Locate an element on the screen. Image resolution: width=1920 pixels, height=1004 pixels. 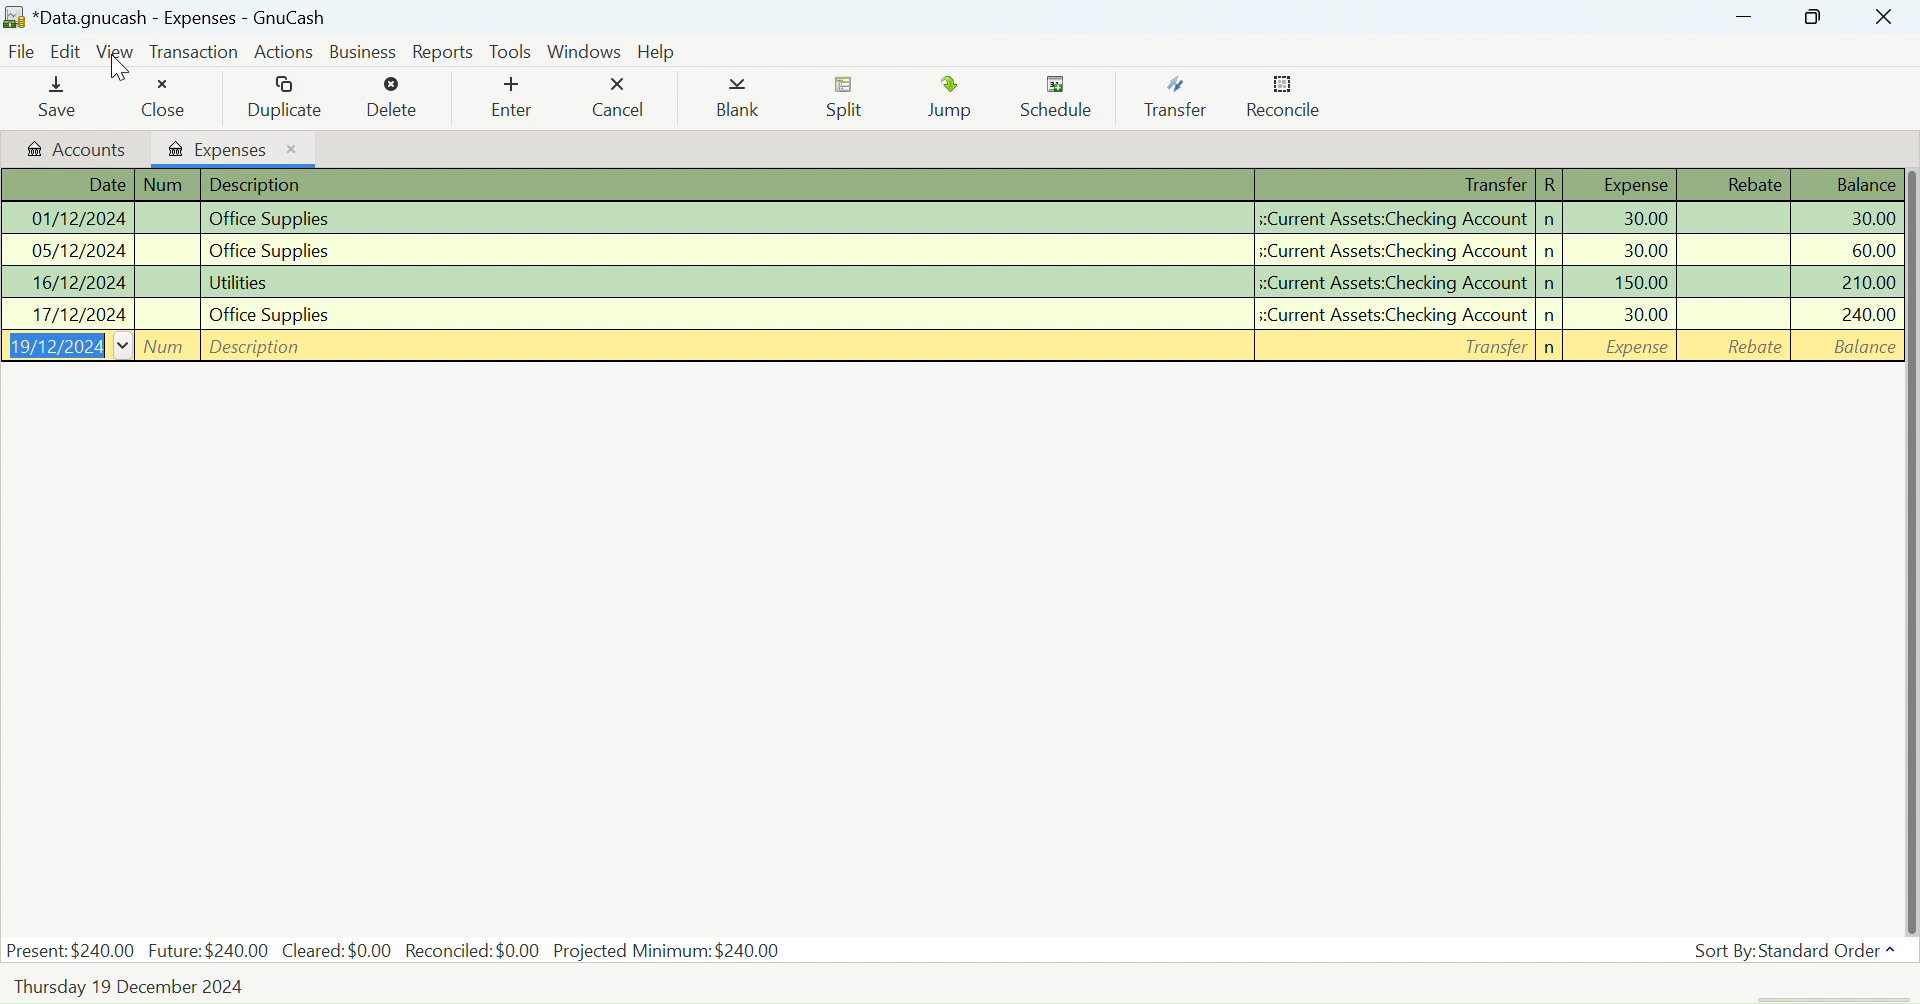
Office Supplies Transaction is located at coordinates (948, 219).